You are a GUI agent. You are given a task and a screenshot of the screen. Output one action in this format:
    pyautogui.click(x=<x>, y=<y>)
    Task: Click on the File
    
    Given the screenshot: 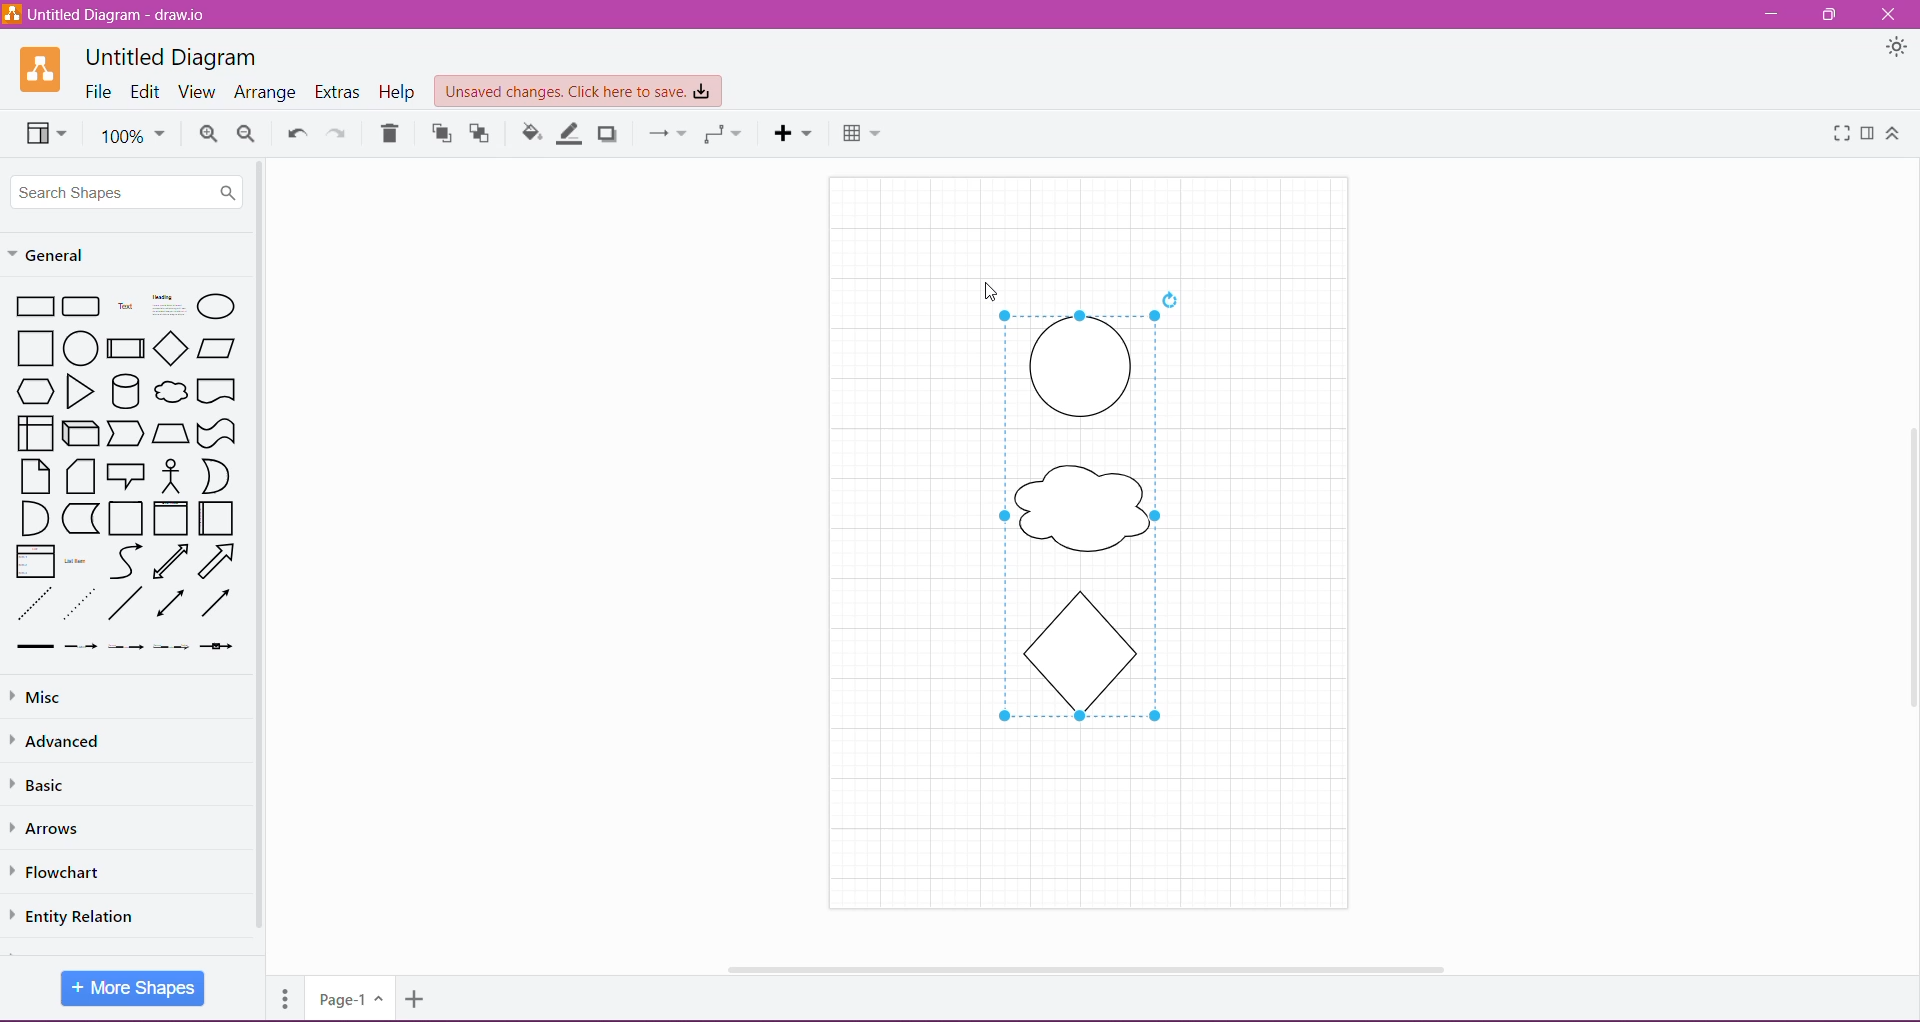 What is the action you would take?
    pyautogui.click(x=99, y=92)
    